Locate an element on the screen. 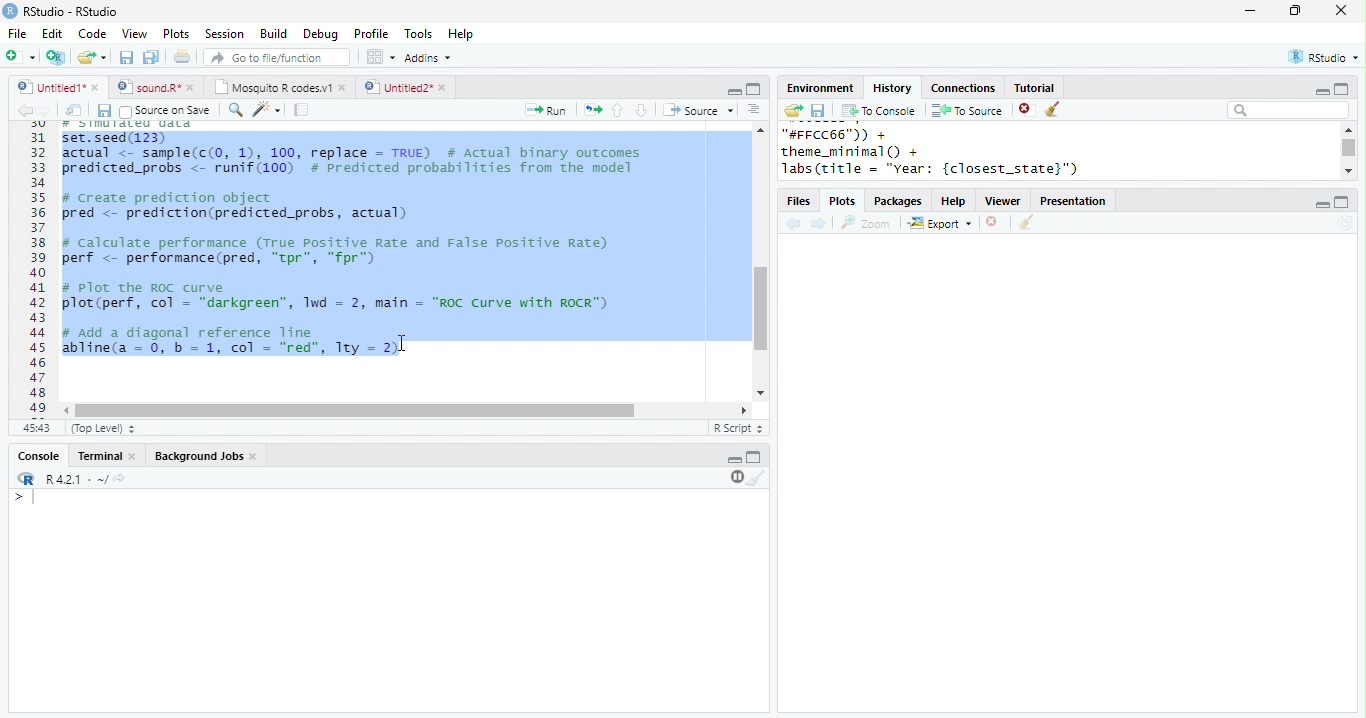 The height and width of the screenshot is (718, 1366). backward is located at coordinates (24, 110).